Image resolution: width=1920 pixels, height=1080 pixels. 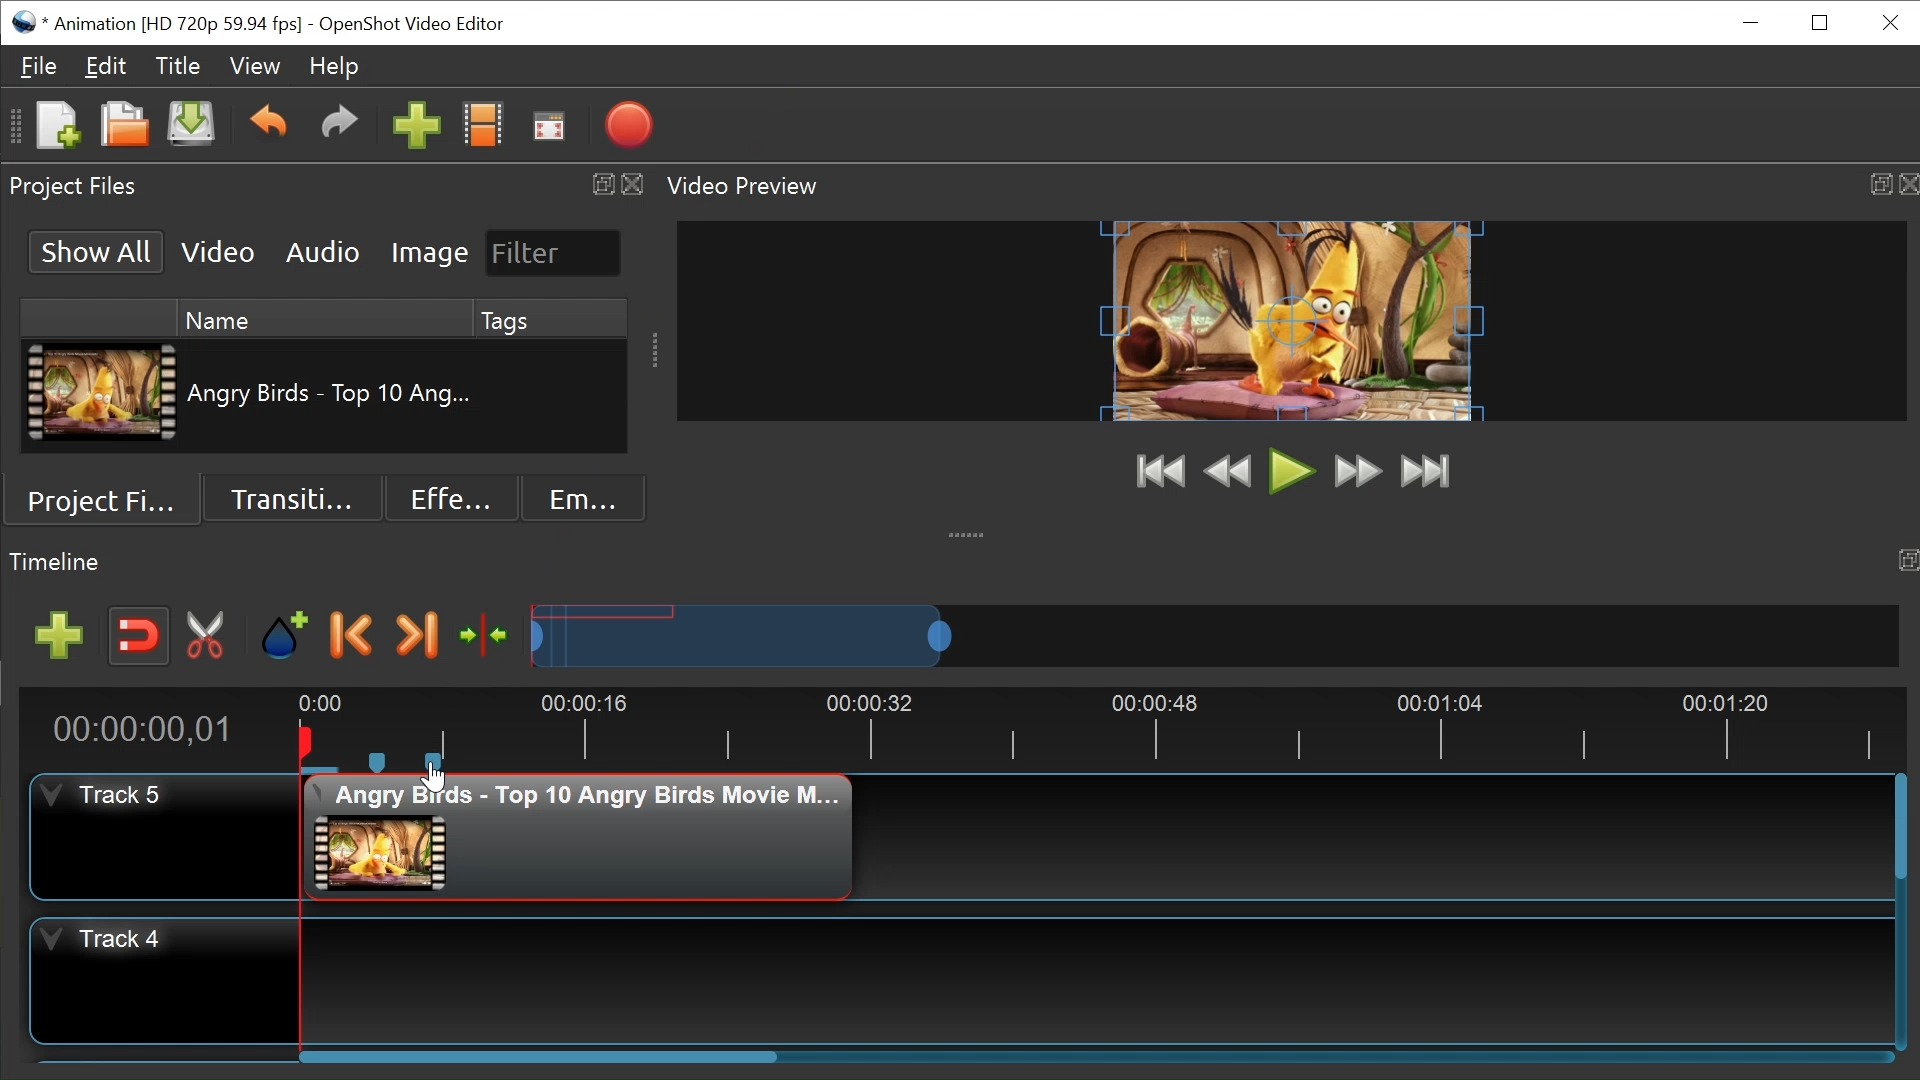 What do you see at coordinates (1357, 471) in the screenshot?
I see `Fast Forward` at bounding box center [1357, 471].